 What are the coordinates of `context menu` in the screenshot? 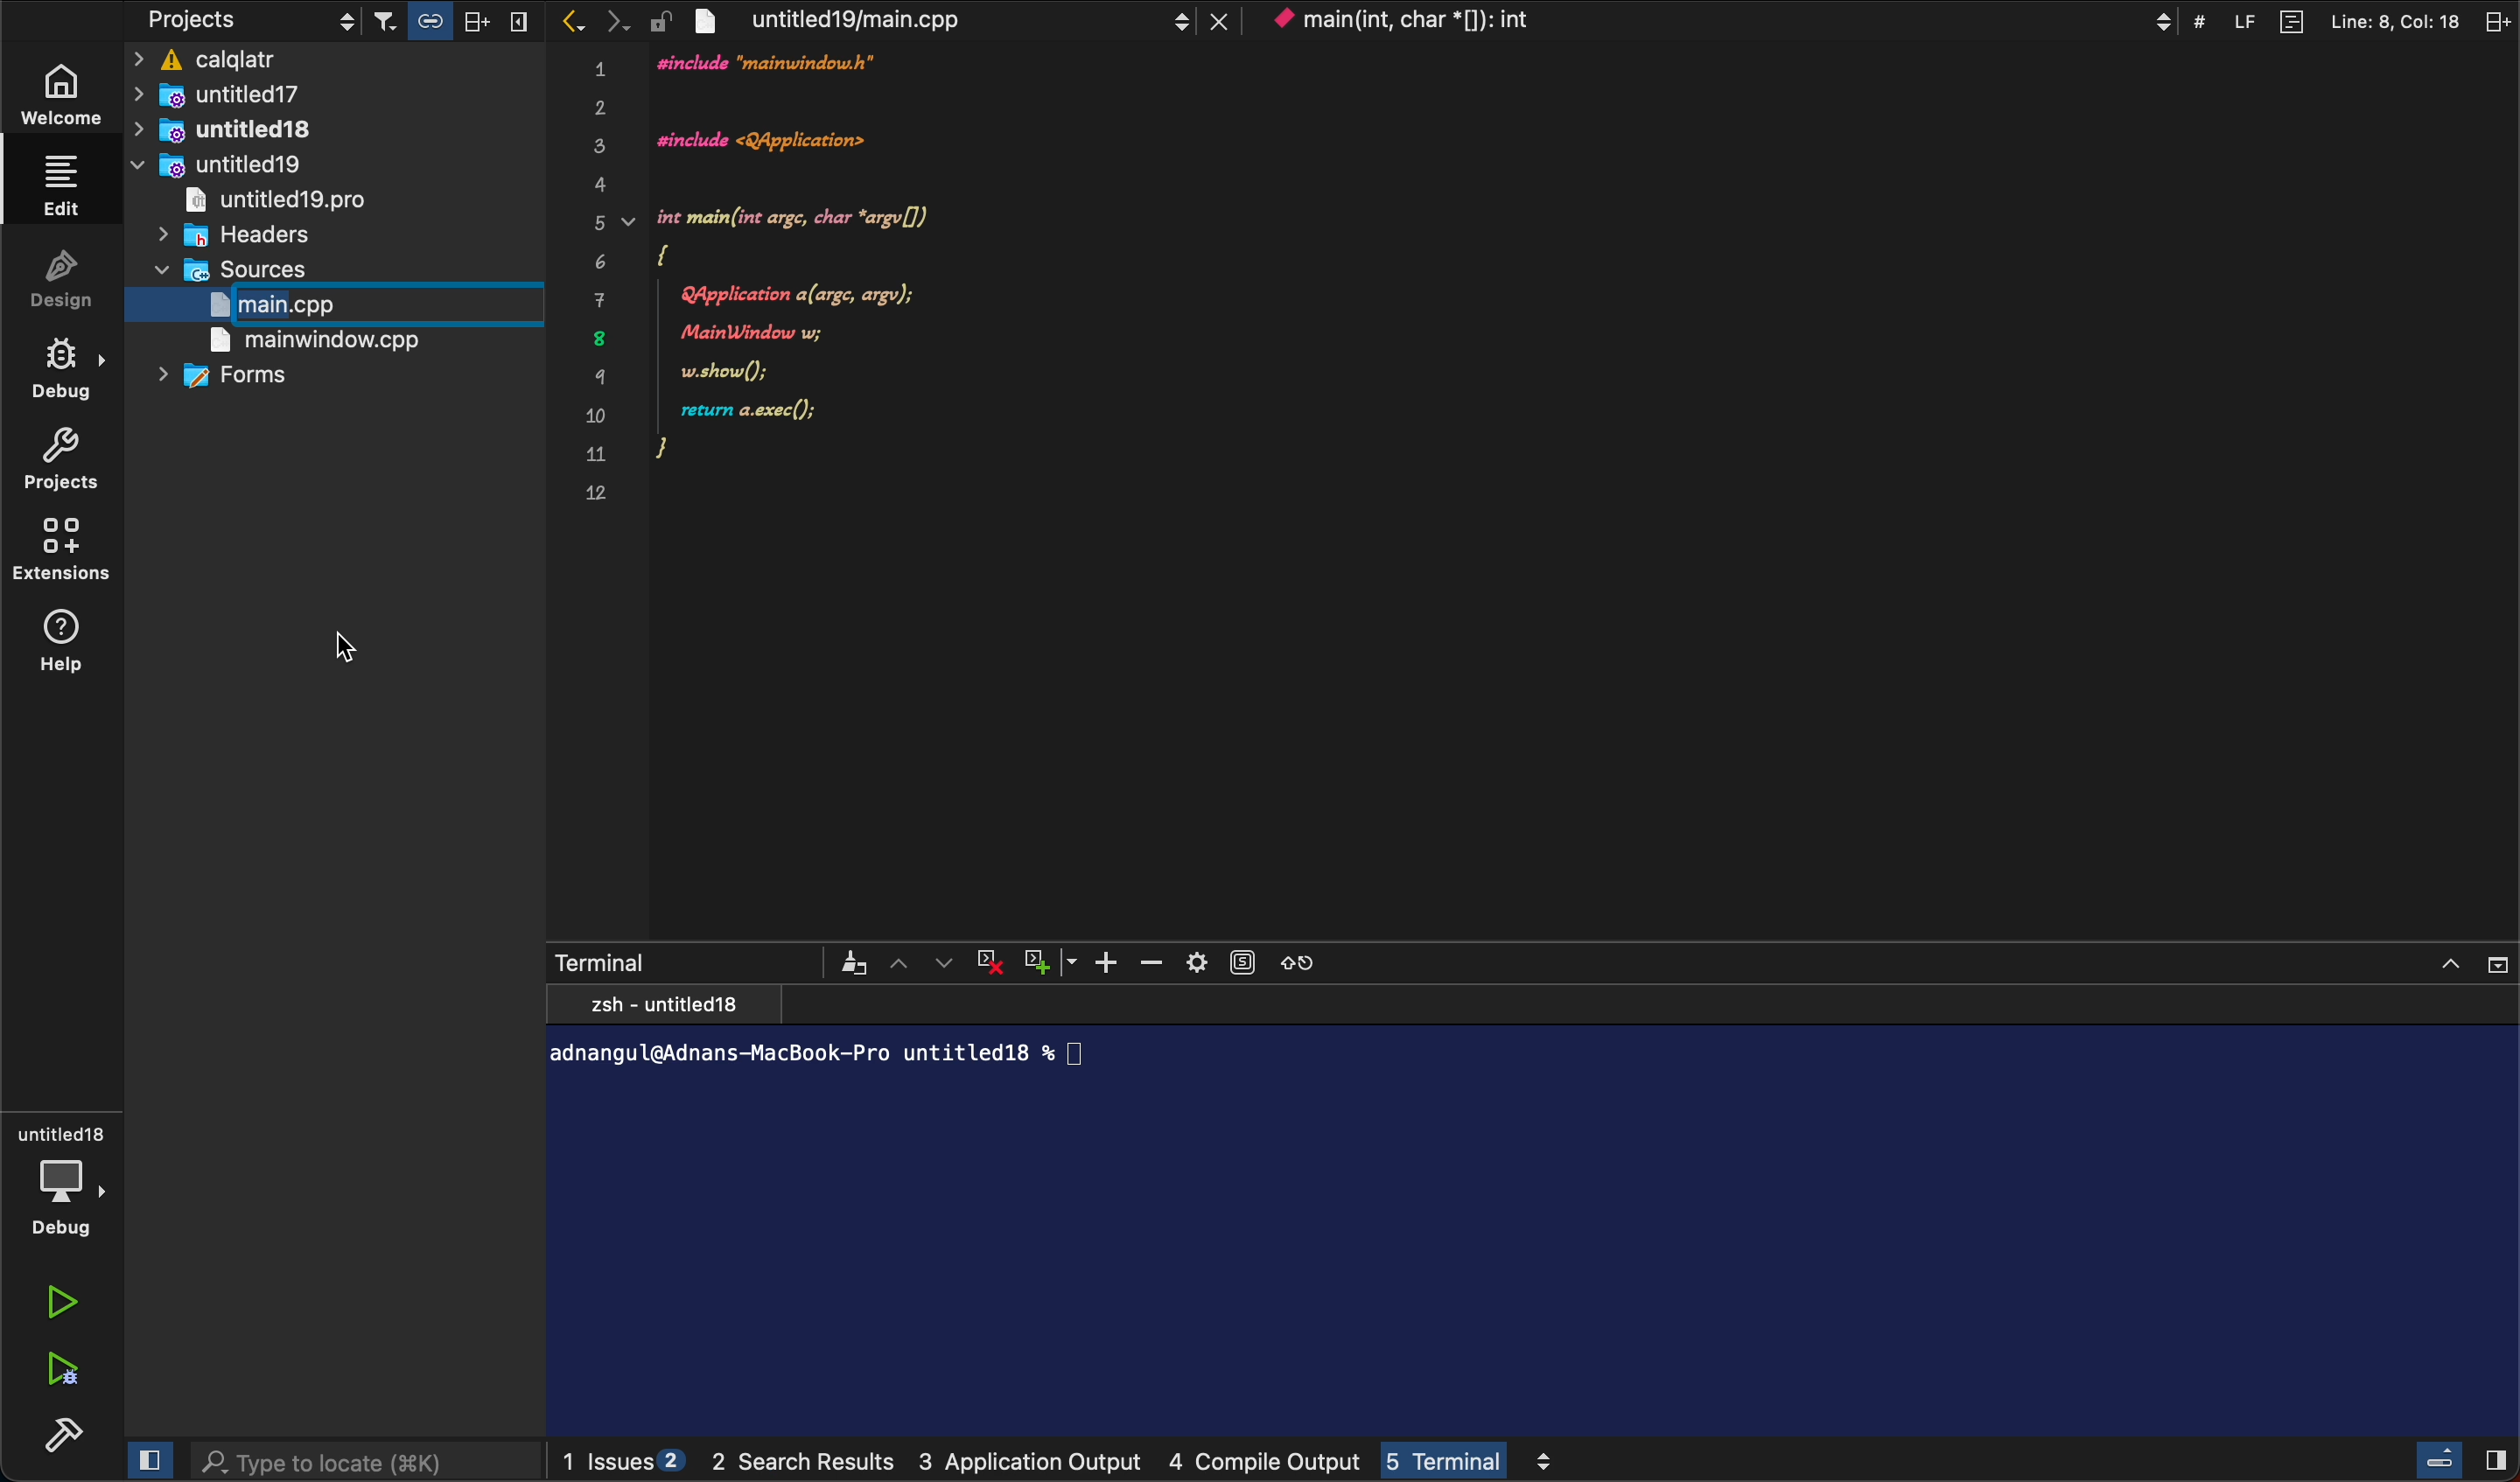 It's located at (1719, 20).